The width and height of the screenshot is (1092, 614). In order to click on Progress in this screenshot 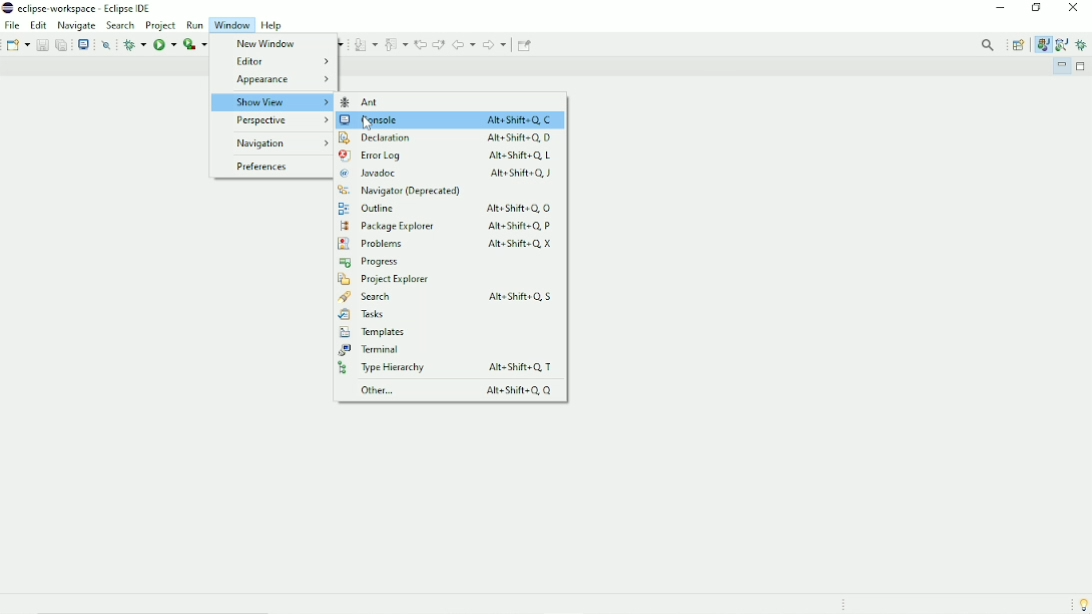, I will do `click(370, 262)`.